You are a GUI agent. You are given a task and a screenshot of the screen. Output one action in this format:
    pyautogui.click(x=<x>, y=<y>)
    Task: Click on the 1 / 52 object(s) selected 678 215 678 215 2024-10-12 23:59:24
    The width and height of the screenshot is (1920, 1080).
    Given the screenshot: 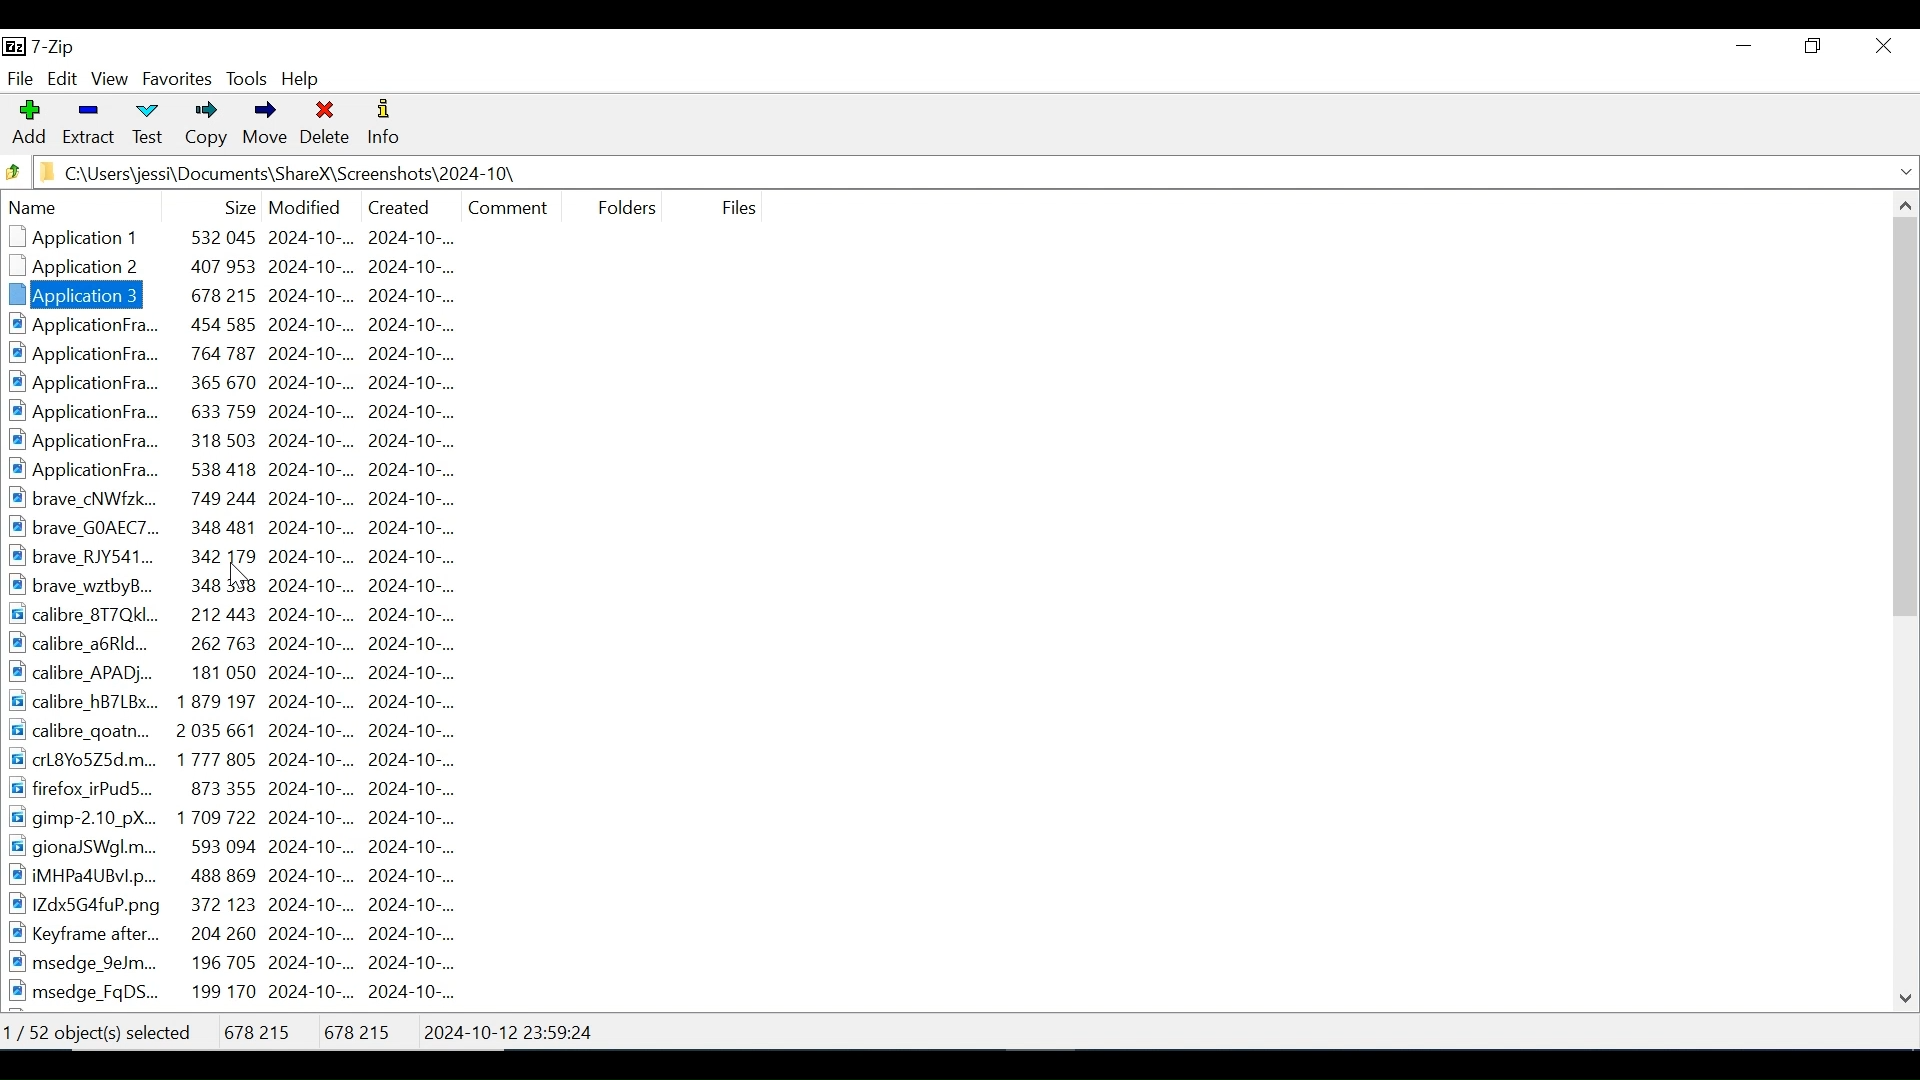 What is the action you would take?
    pyautogui.click(x=312, y=1027)
    